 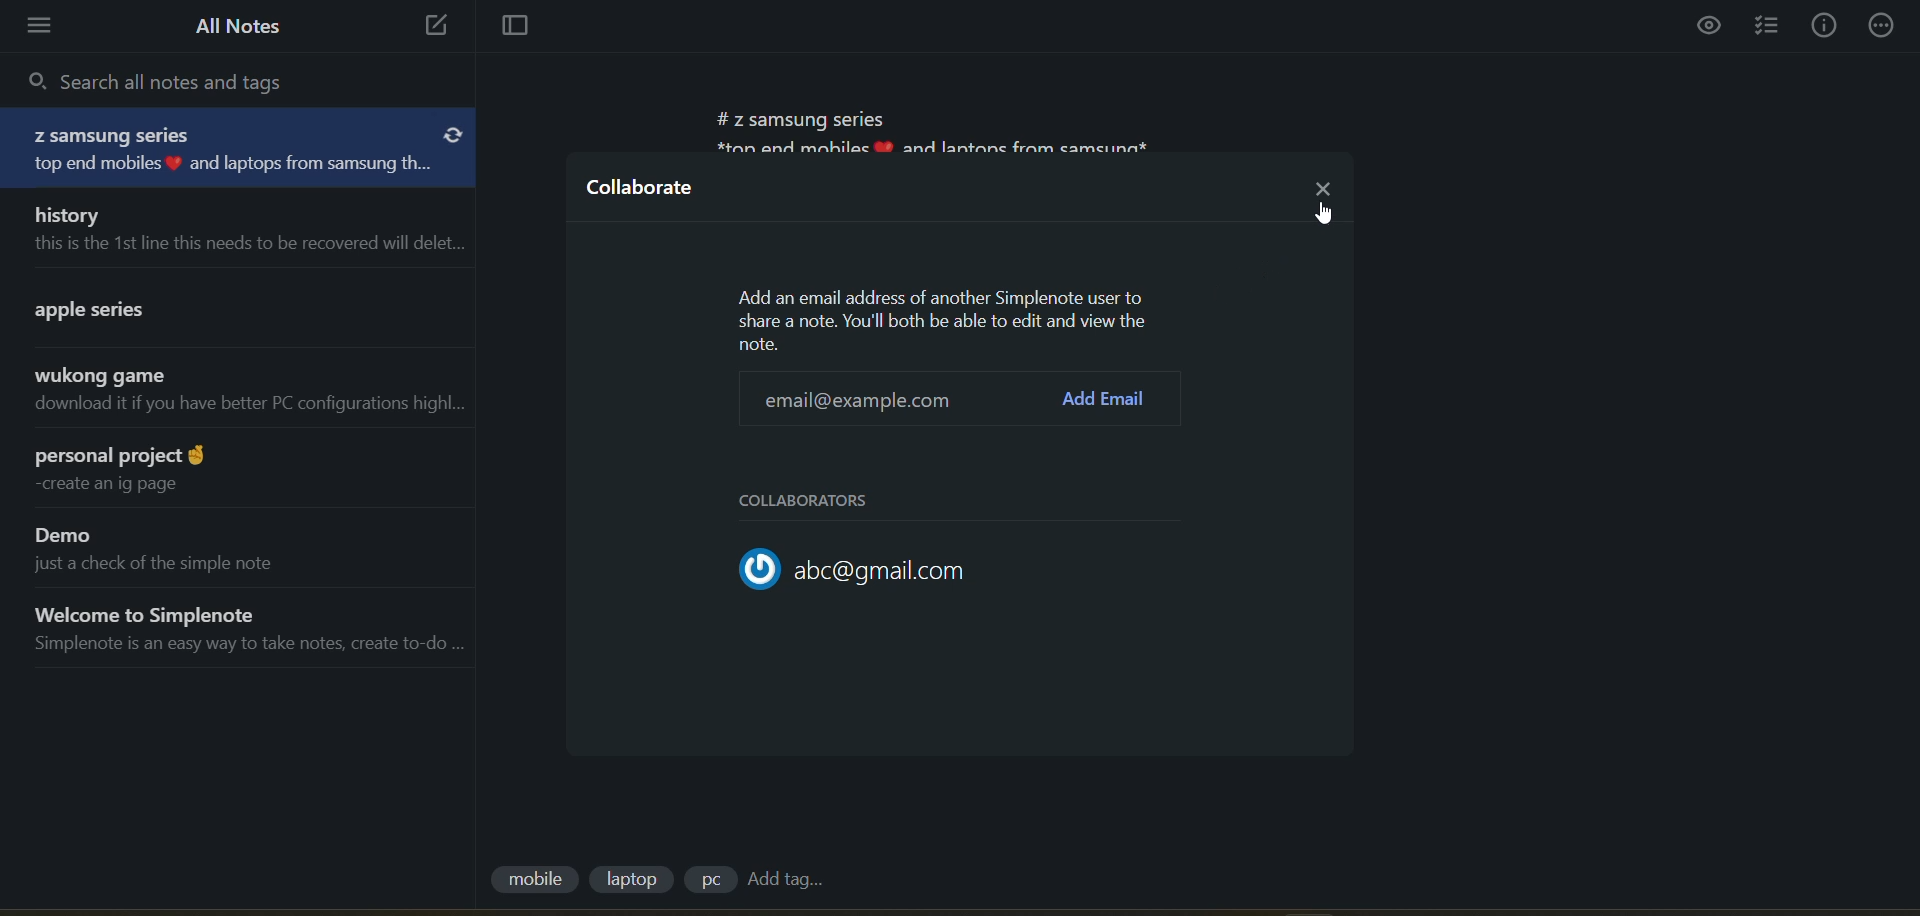 I want to click on add email, so click(x=1110, y=400).